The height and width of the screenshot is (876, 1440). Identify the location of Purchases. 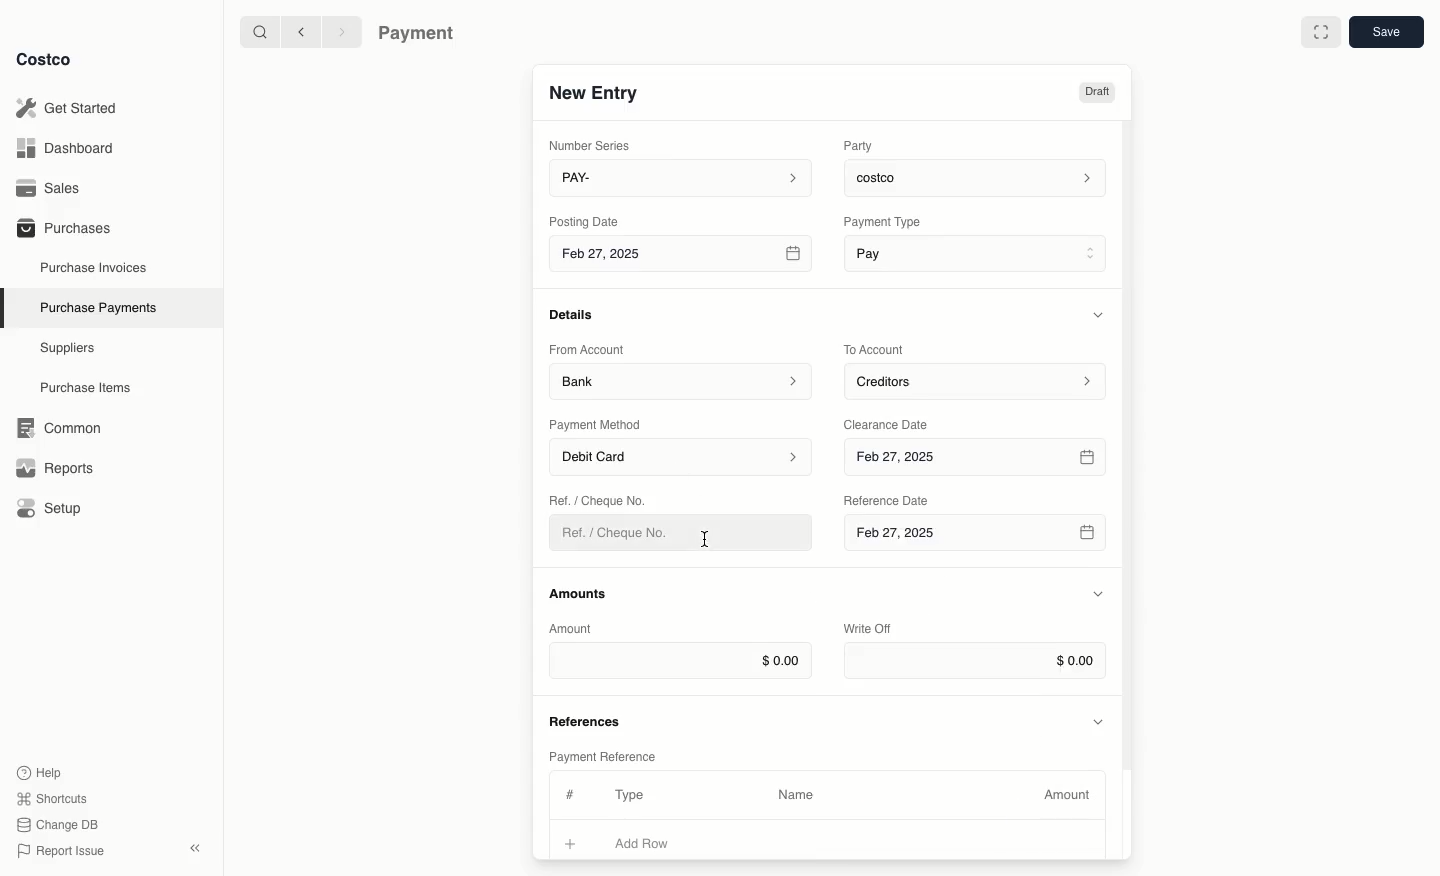
(63, 227).